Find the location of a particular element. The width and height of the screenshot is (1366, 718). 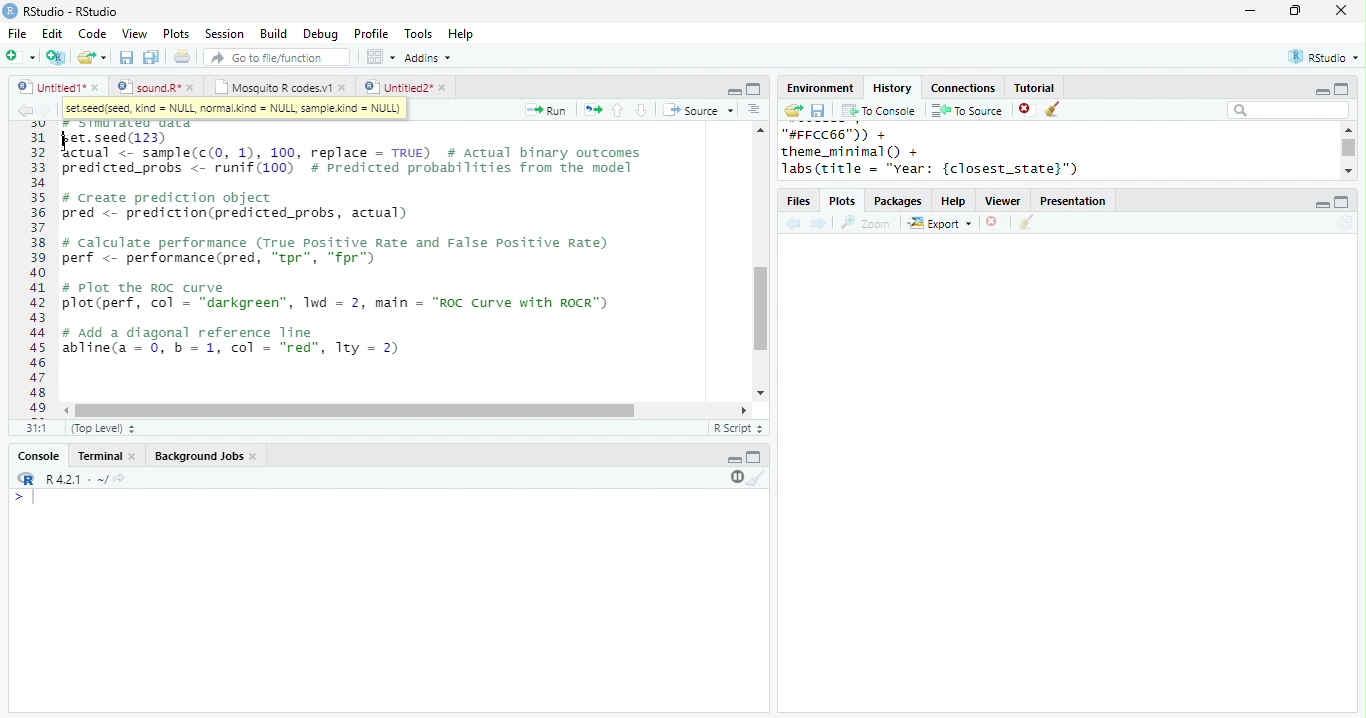

Zoom is located at coordinates (866, 223).